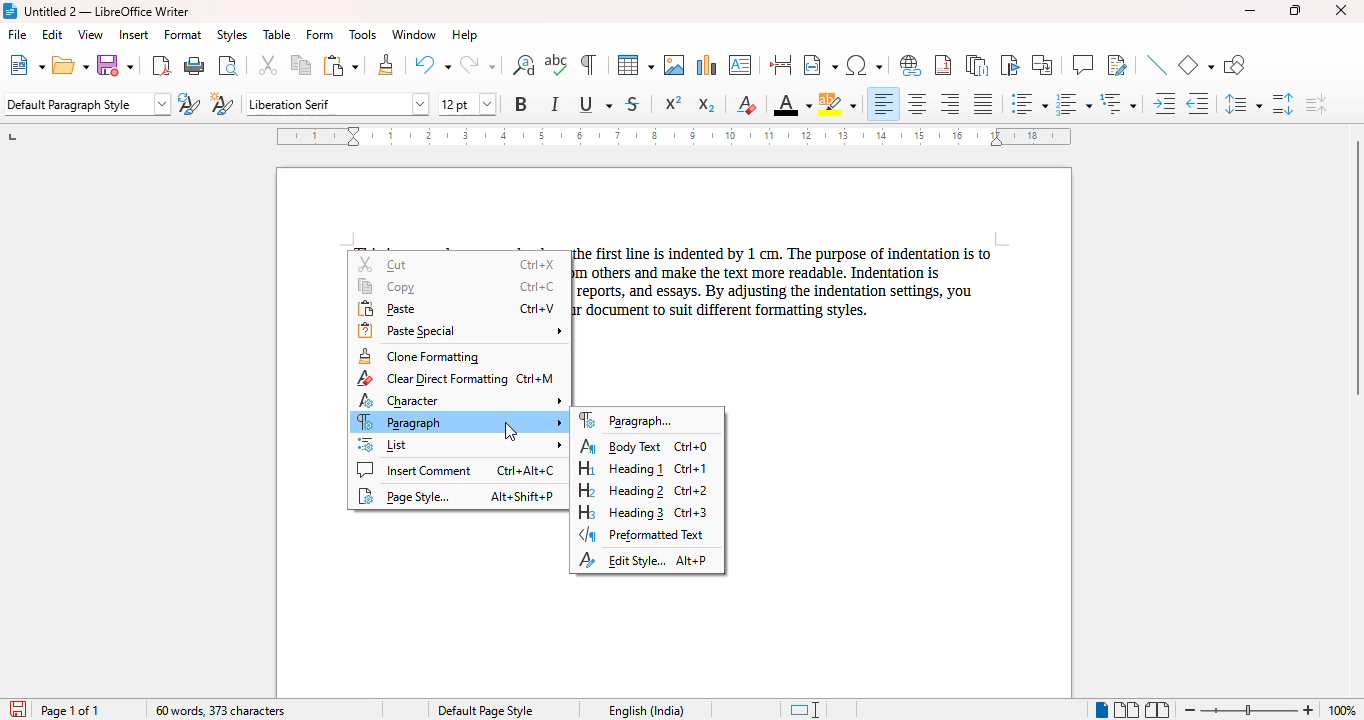  What do you see at coordinates (643, 560) in the screenshot?
I see `edit style` at bounding box center [643, 560].